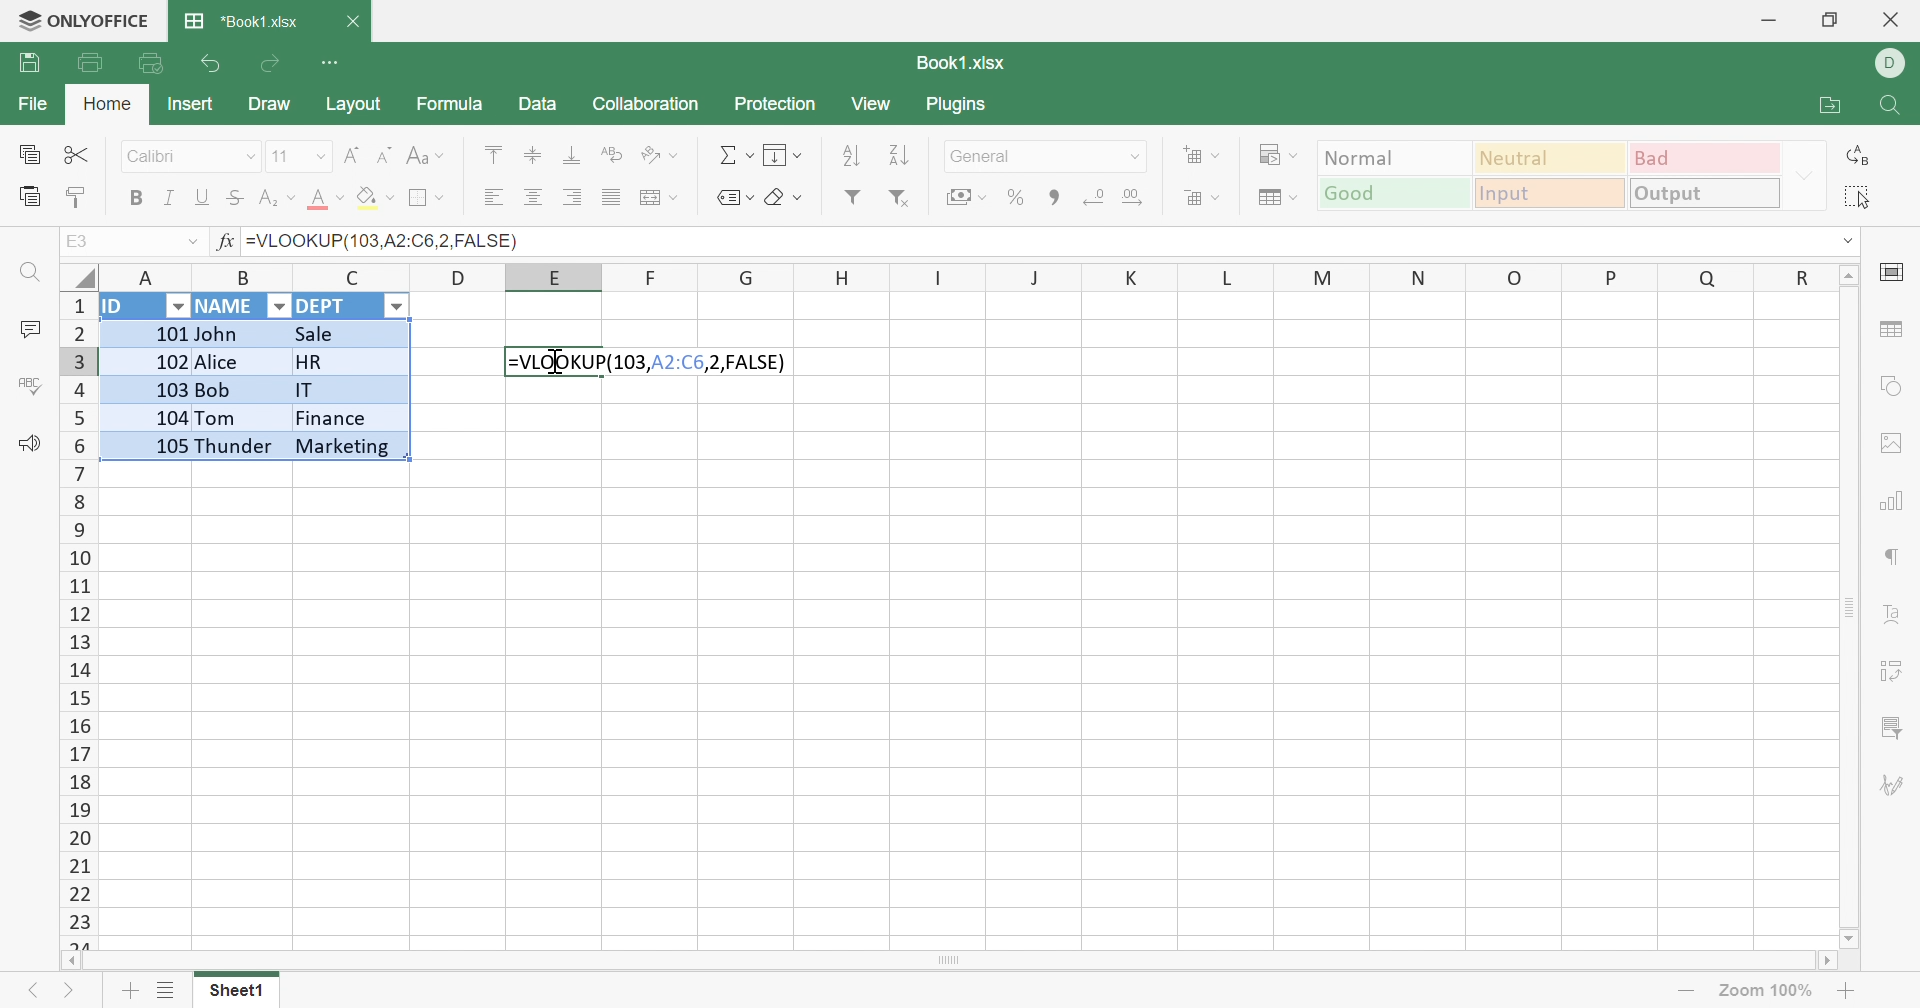 The image size is (1920, 1008). I want to click on Good, so click(1394, 197).